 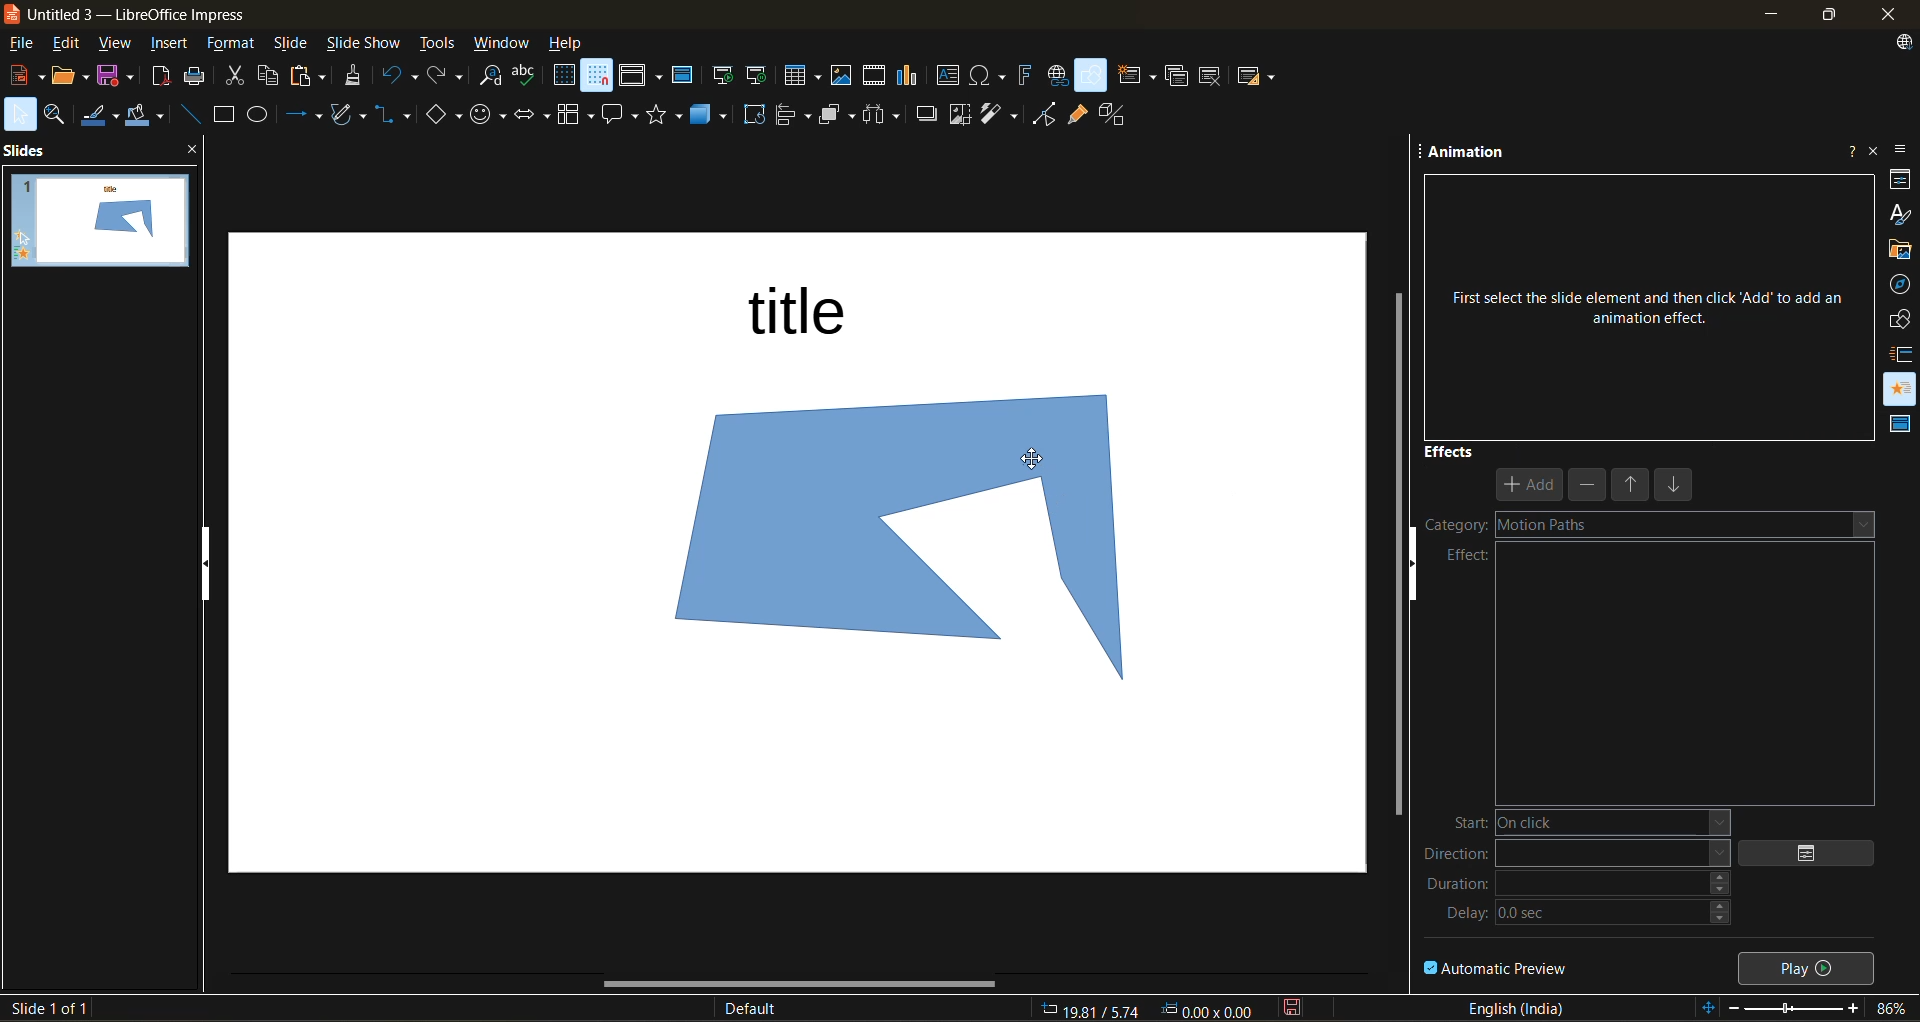 I want to click on slide show, so click(x=363, y=45).